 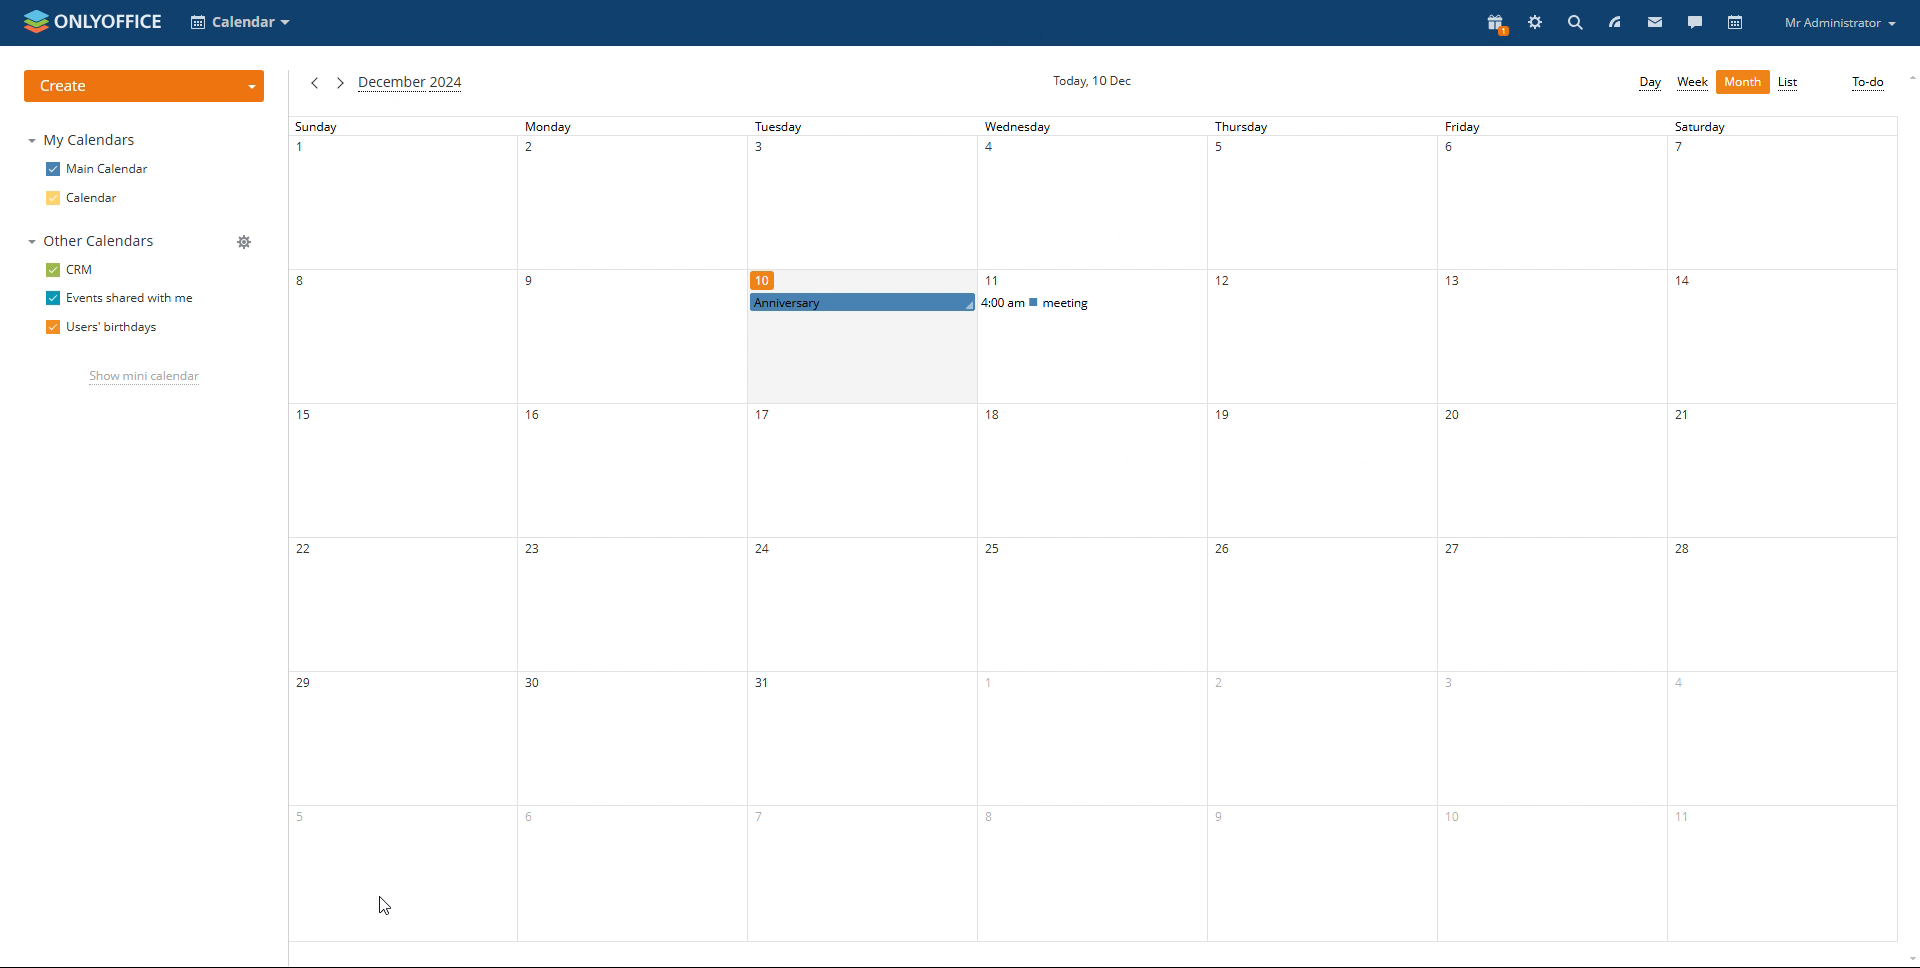 I want to click on create, so click(x=143, y=86).